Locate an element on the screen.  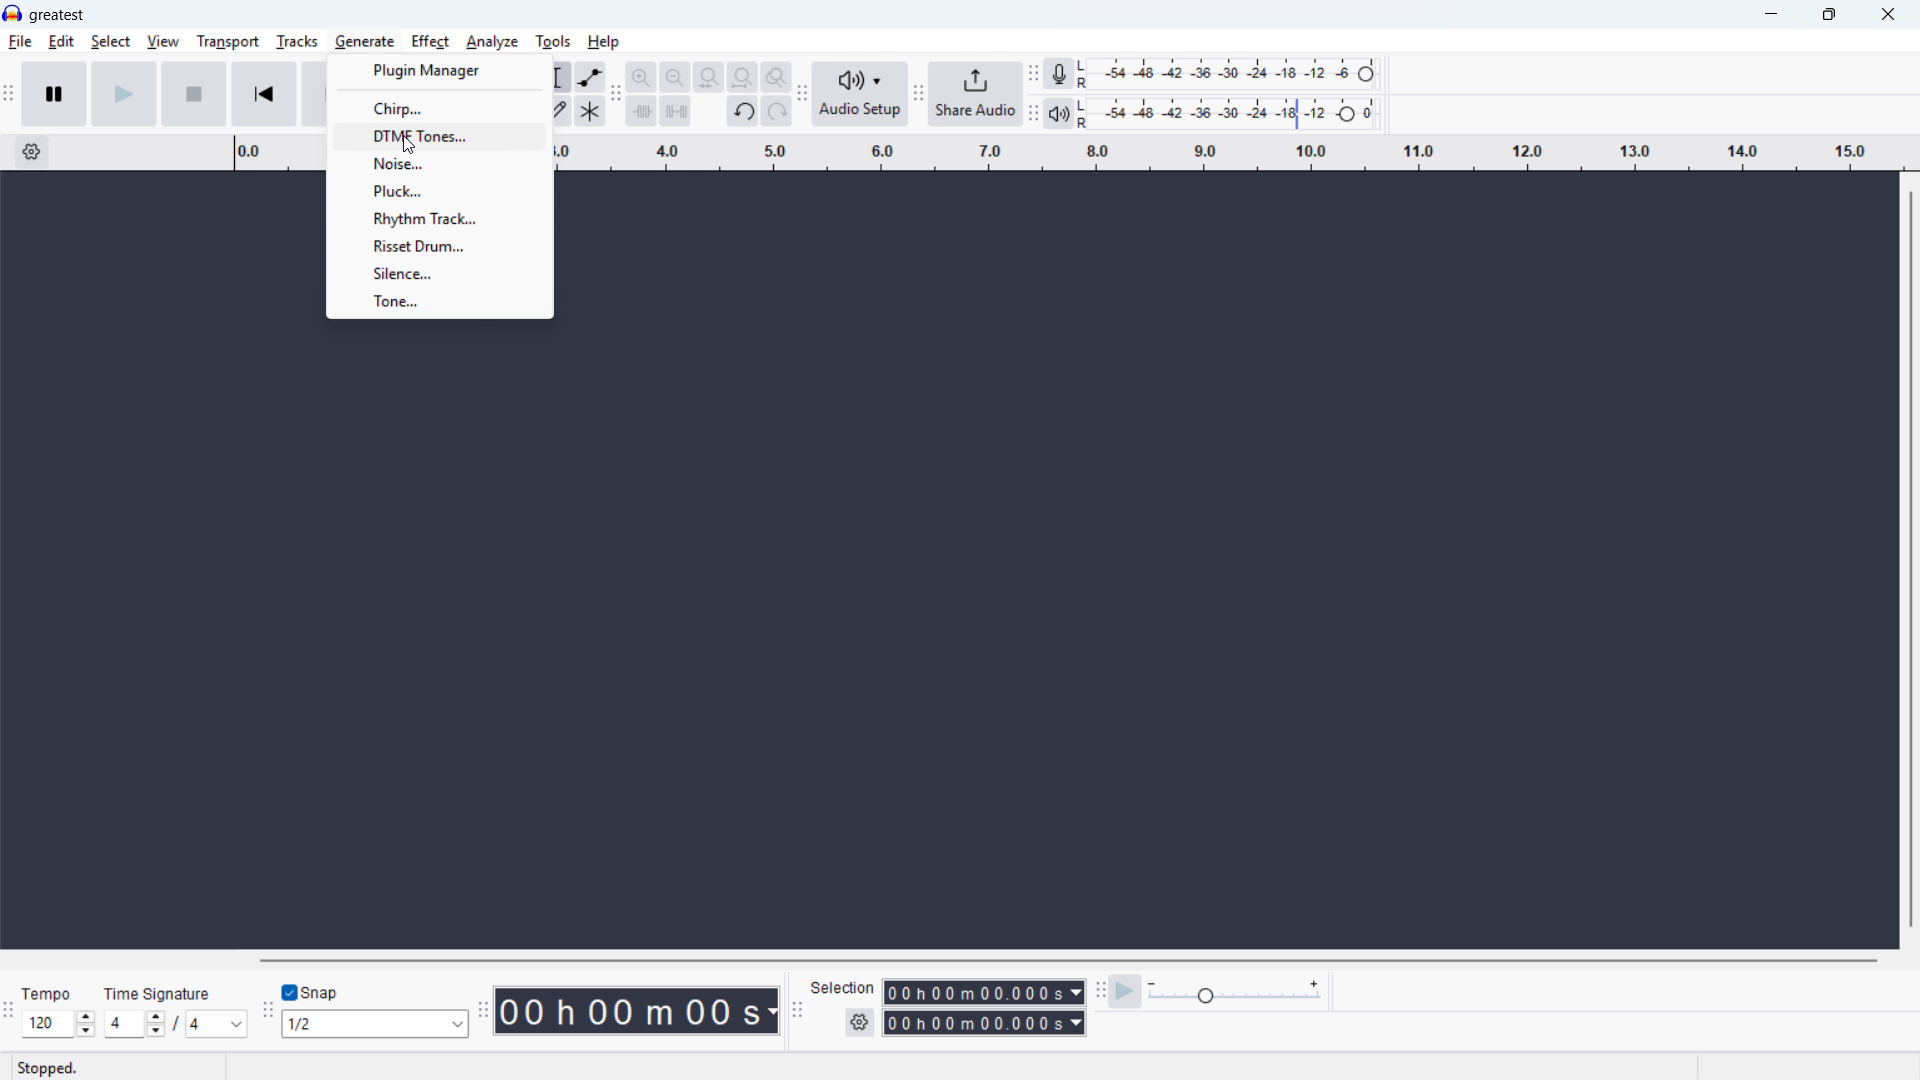
close  is located at coordinates (1889, 15).